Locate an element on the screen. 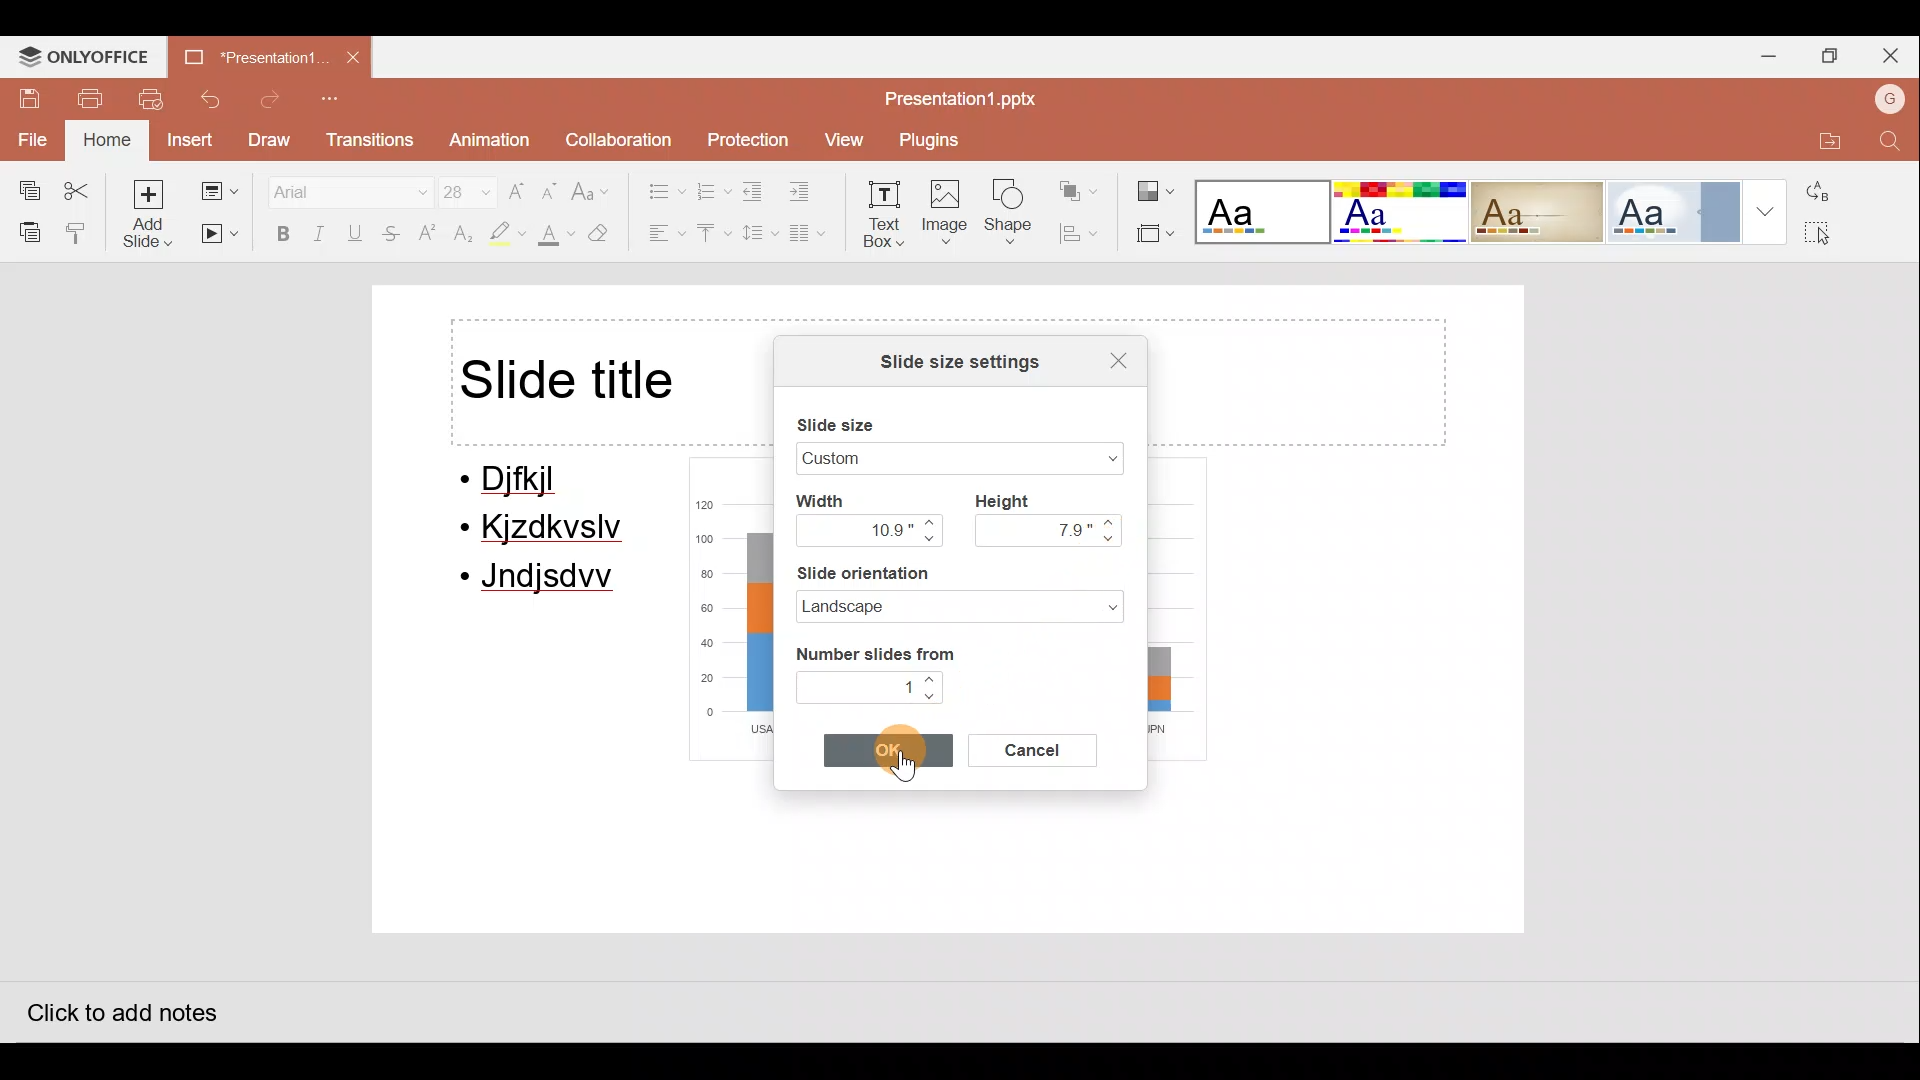  Home is located at coordinates (104, 141).